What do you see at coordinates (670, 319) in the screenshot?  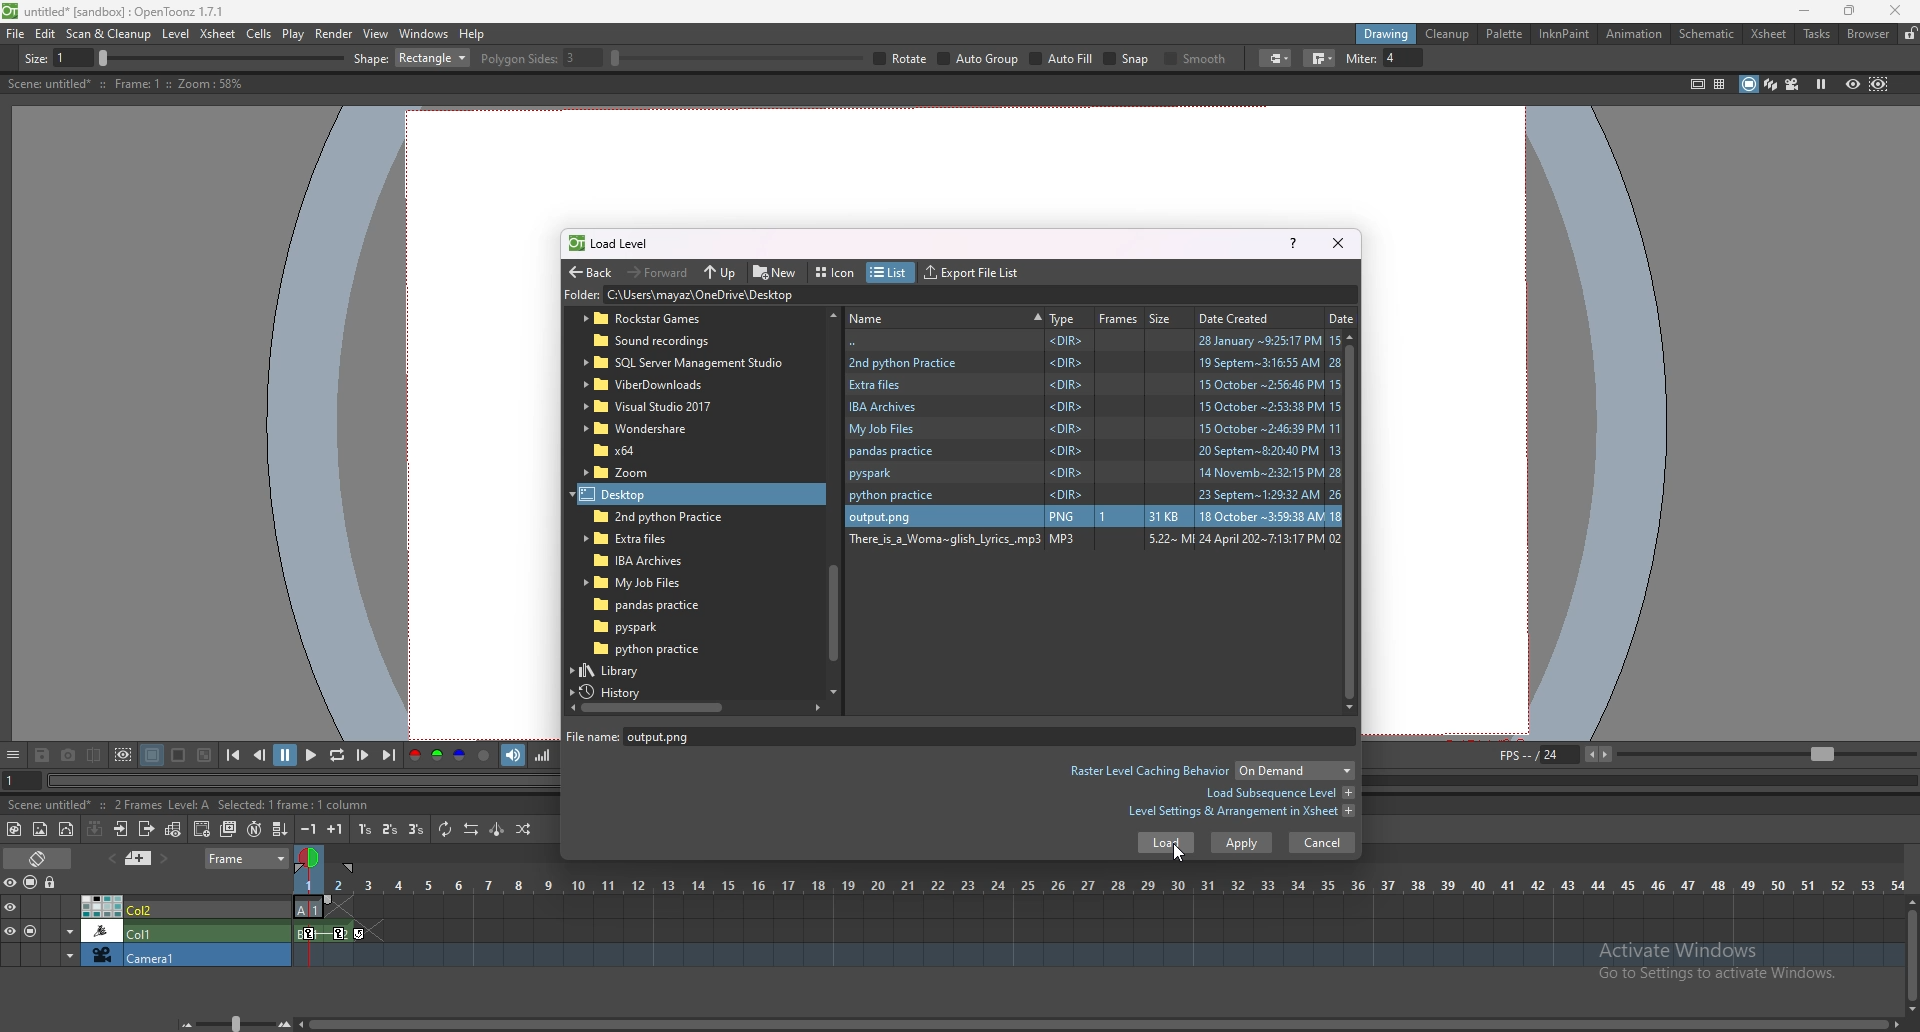 I see `folder` at bounding box center [670, 319].